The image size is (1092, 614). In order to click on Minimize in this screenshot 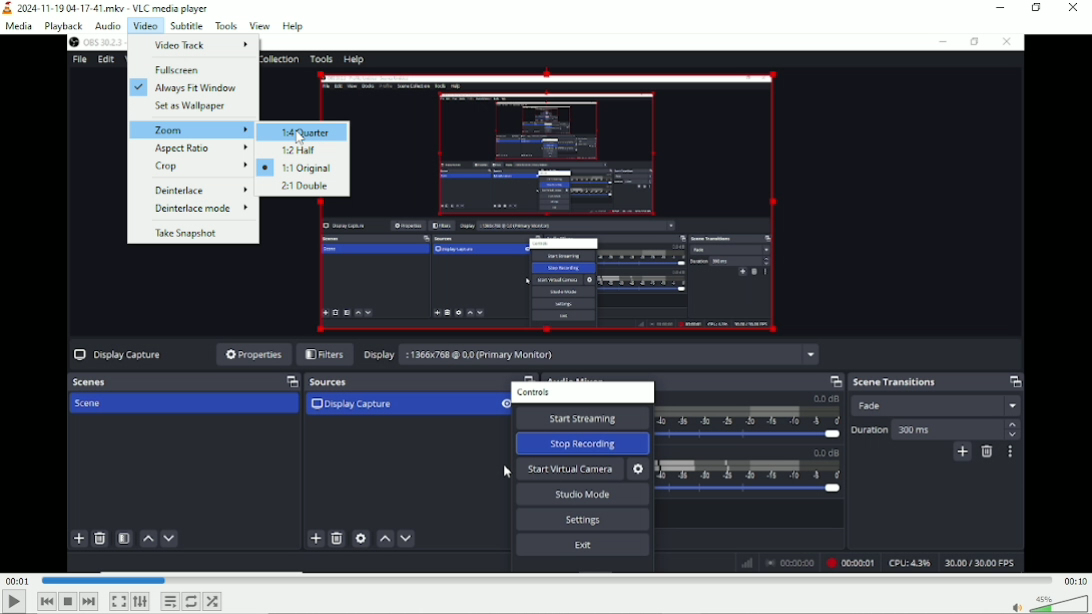, I will do `click(1001, 7)`.